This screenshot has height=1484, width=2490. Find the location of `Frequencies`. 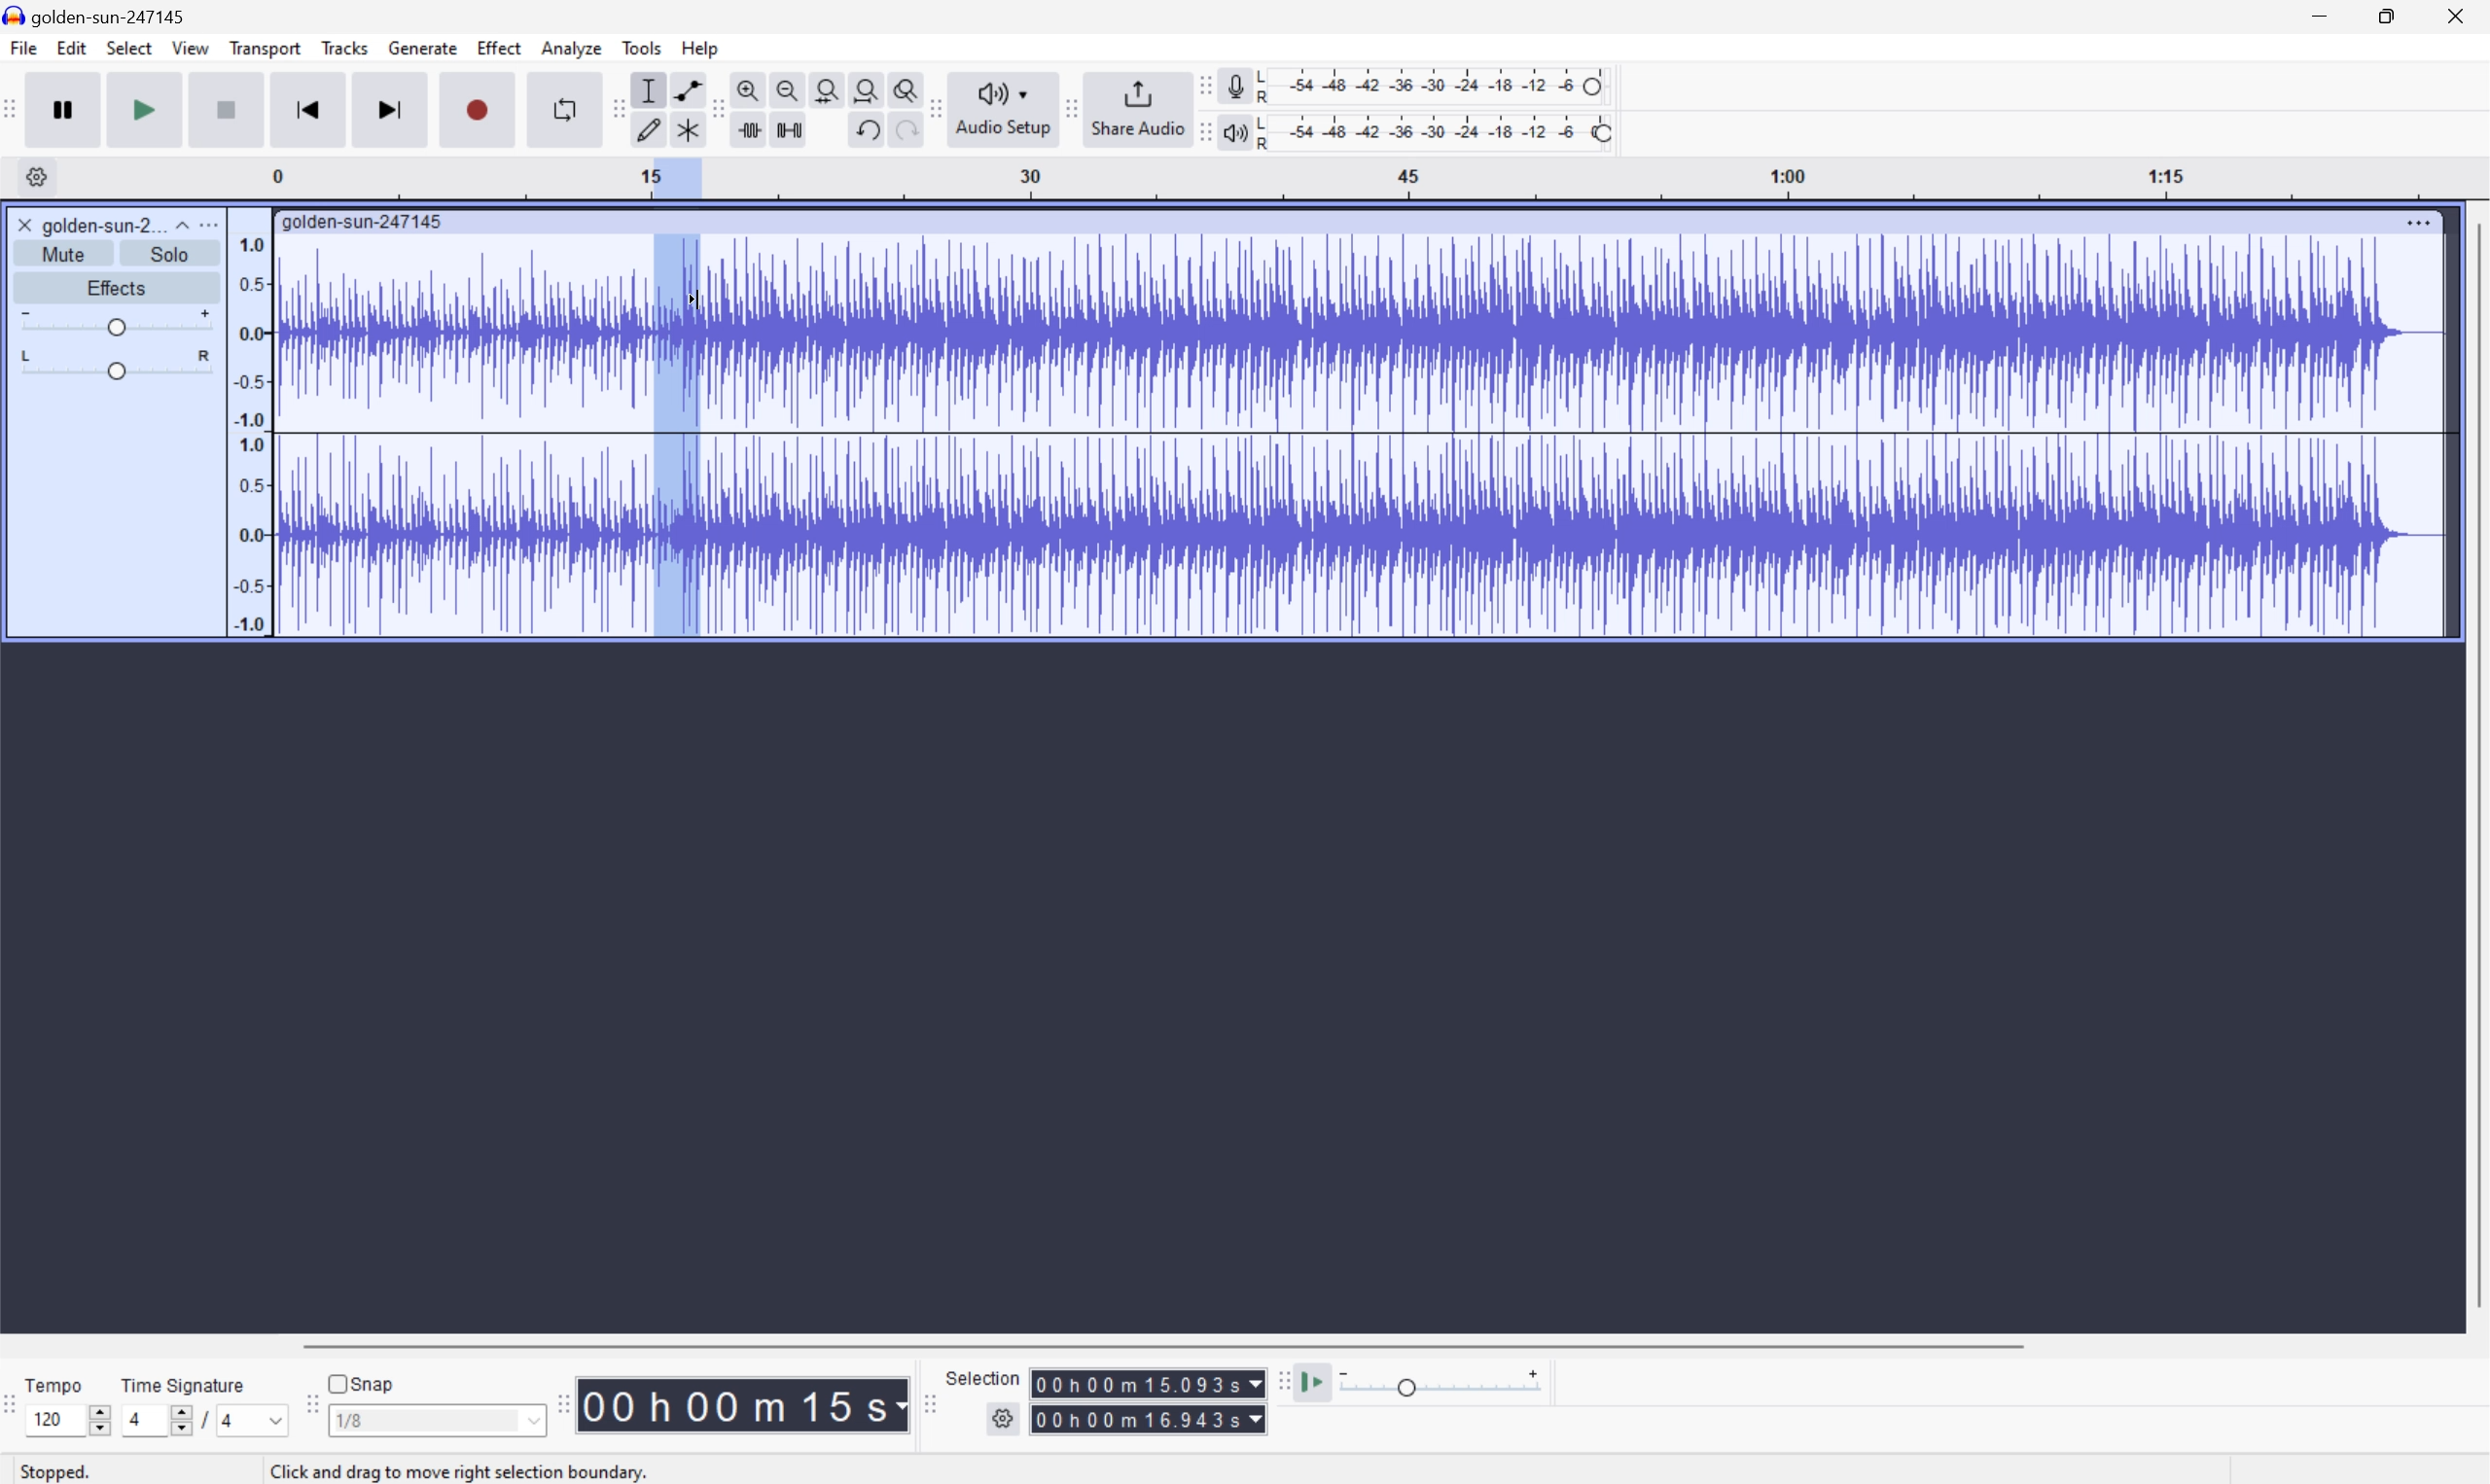

Frequencies is located at coordinates (249, 435).